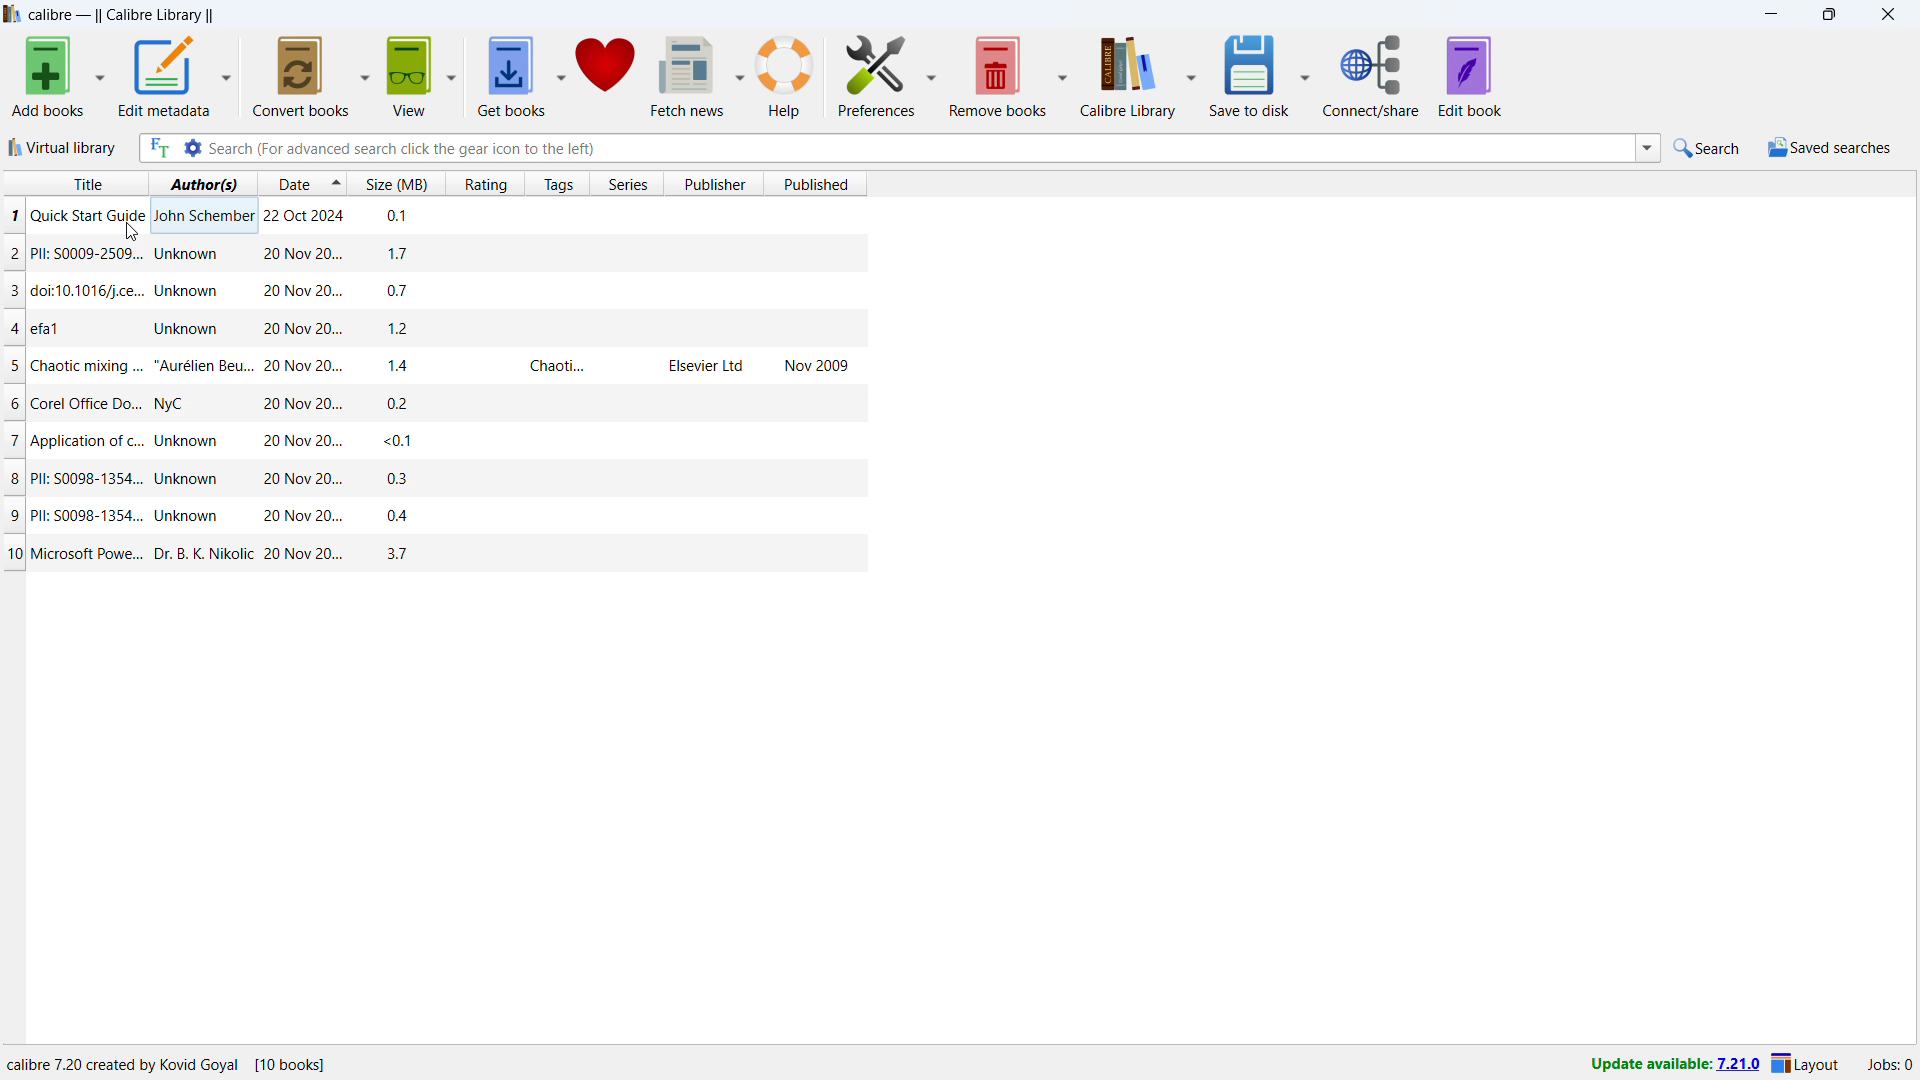 Image resolution: width=1920 pixels, height=1080 pixels. I want to click on save to disk options, so click(1304, 73).